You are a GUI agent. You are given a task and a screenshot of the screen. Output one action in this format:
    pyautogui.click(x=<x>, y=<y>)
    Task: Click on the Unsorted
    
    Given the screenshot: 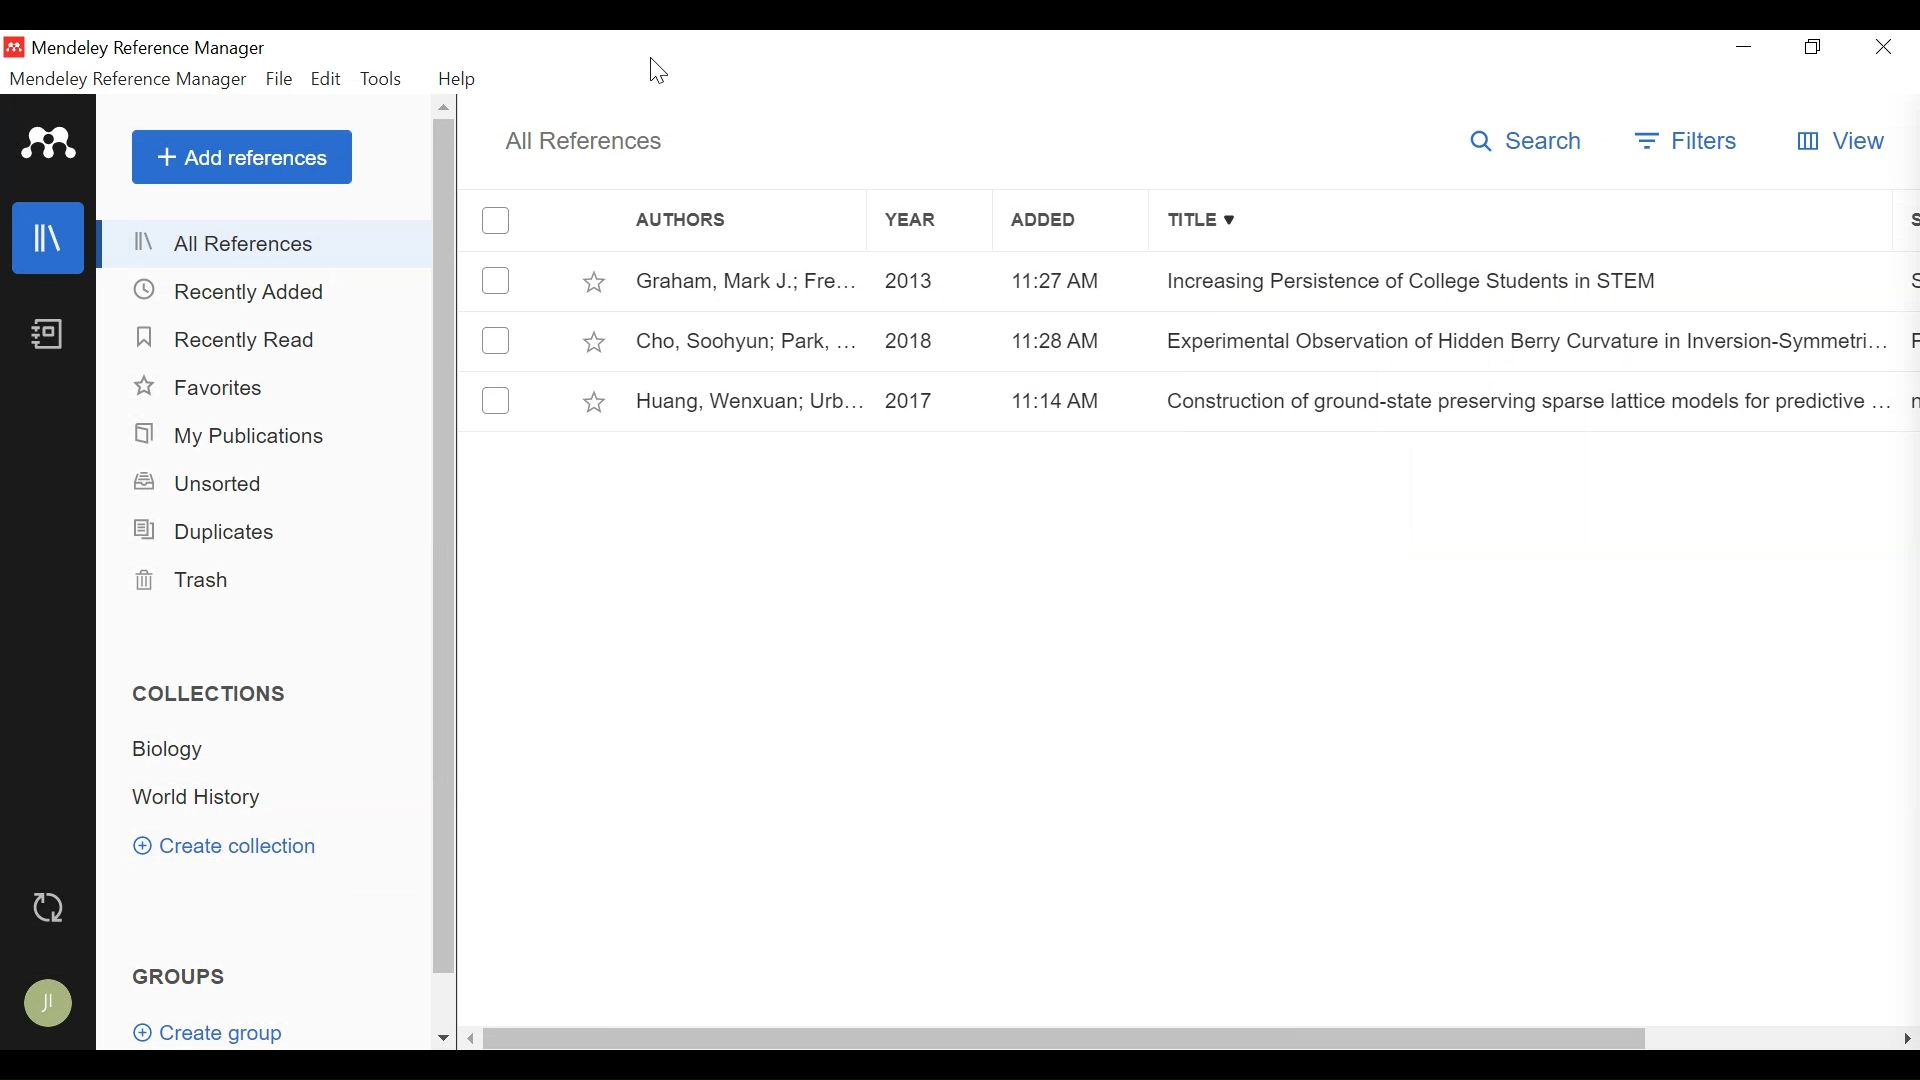 What is the action you would take?
    pyautogui.click(x=208, y=482)
    